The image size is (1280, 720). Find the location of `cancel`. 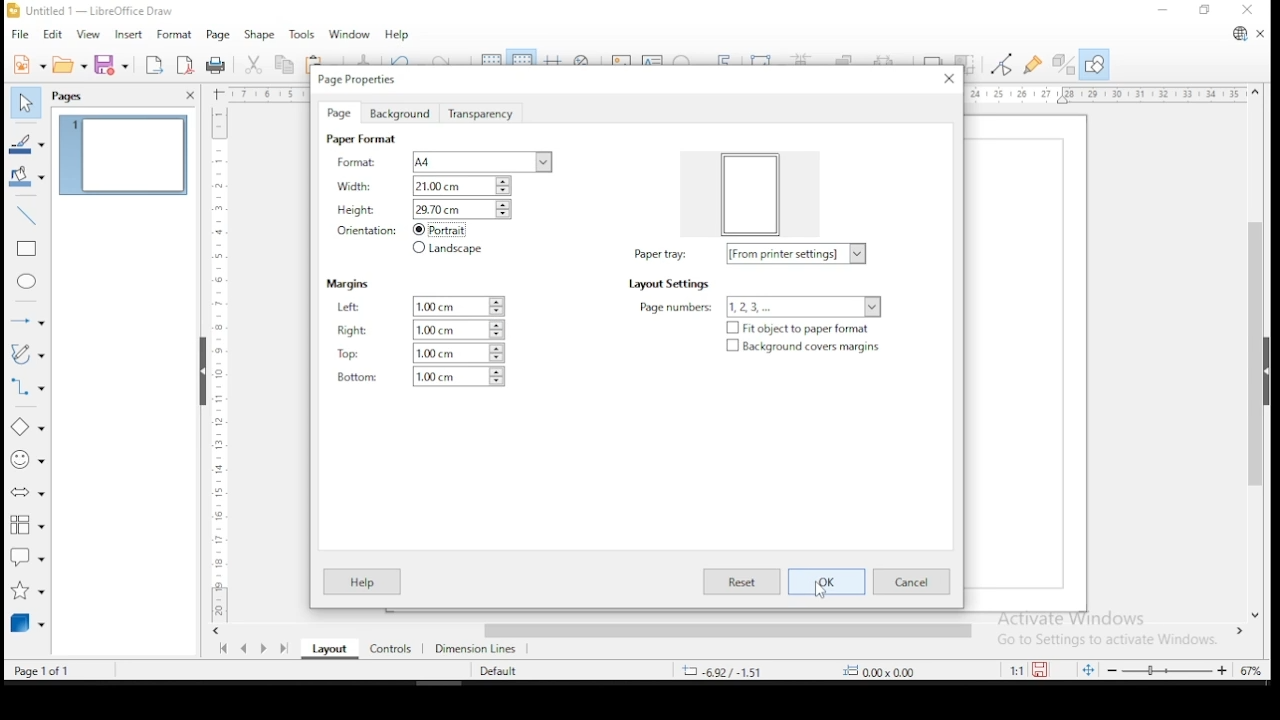

cancel is located at coordinates (912, 582).